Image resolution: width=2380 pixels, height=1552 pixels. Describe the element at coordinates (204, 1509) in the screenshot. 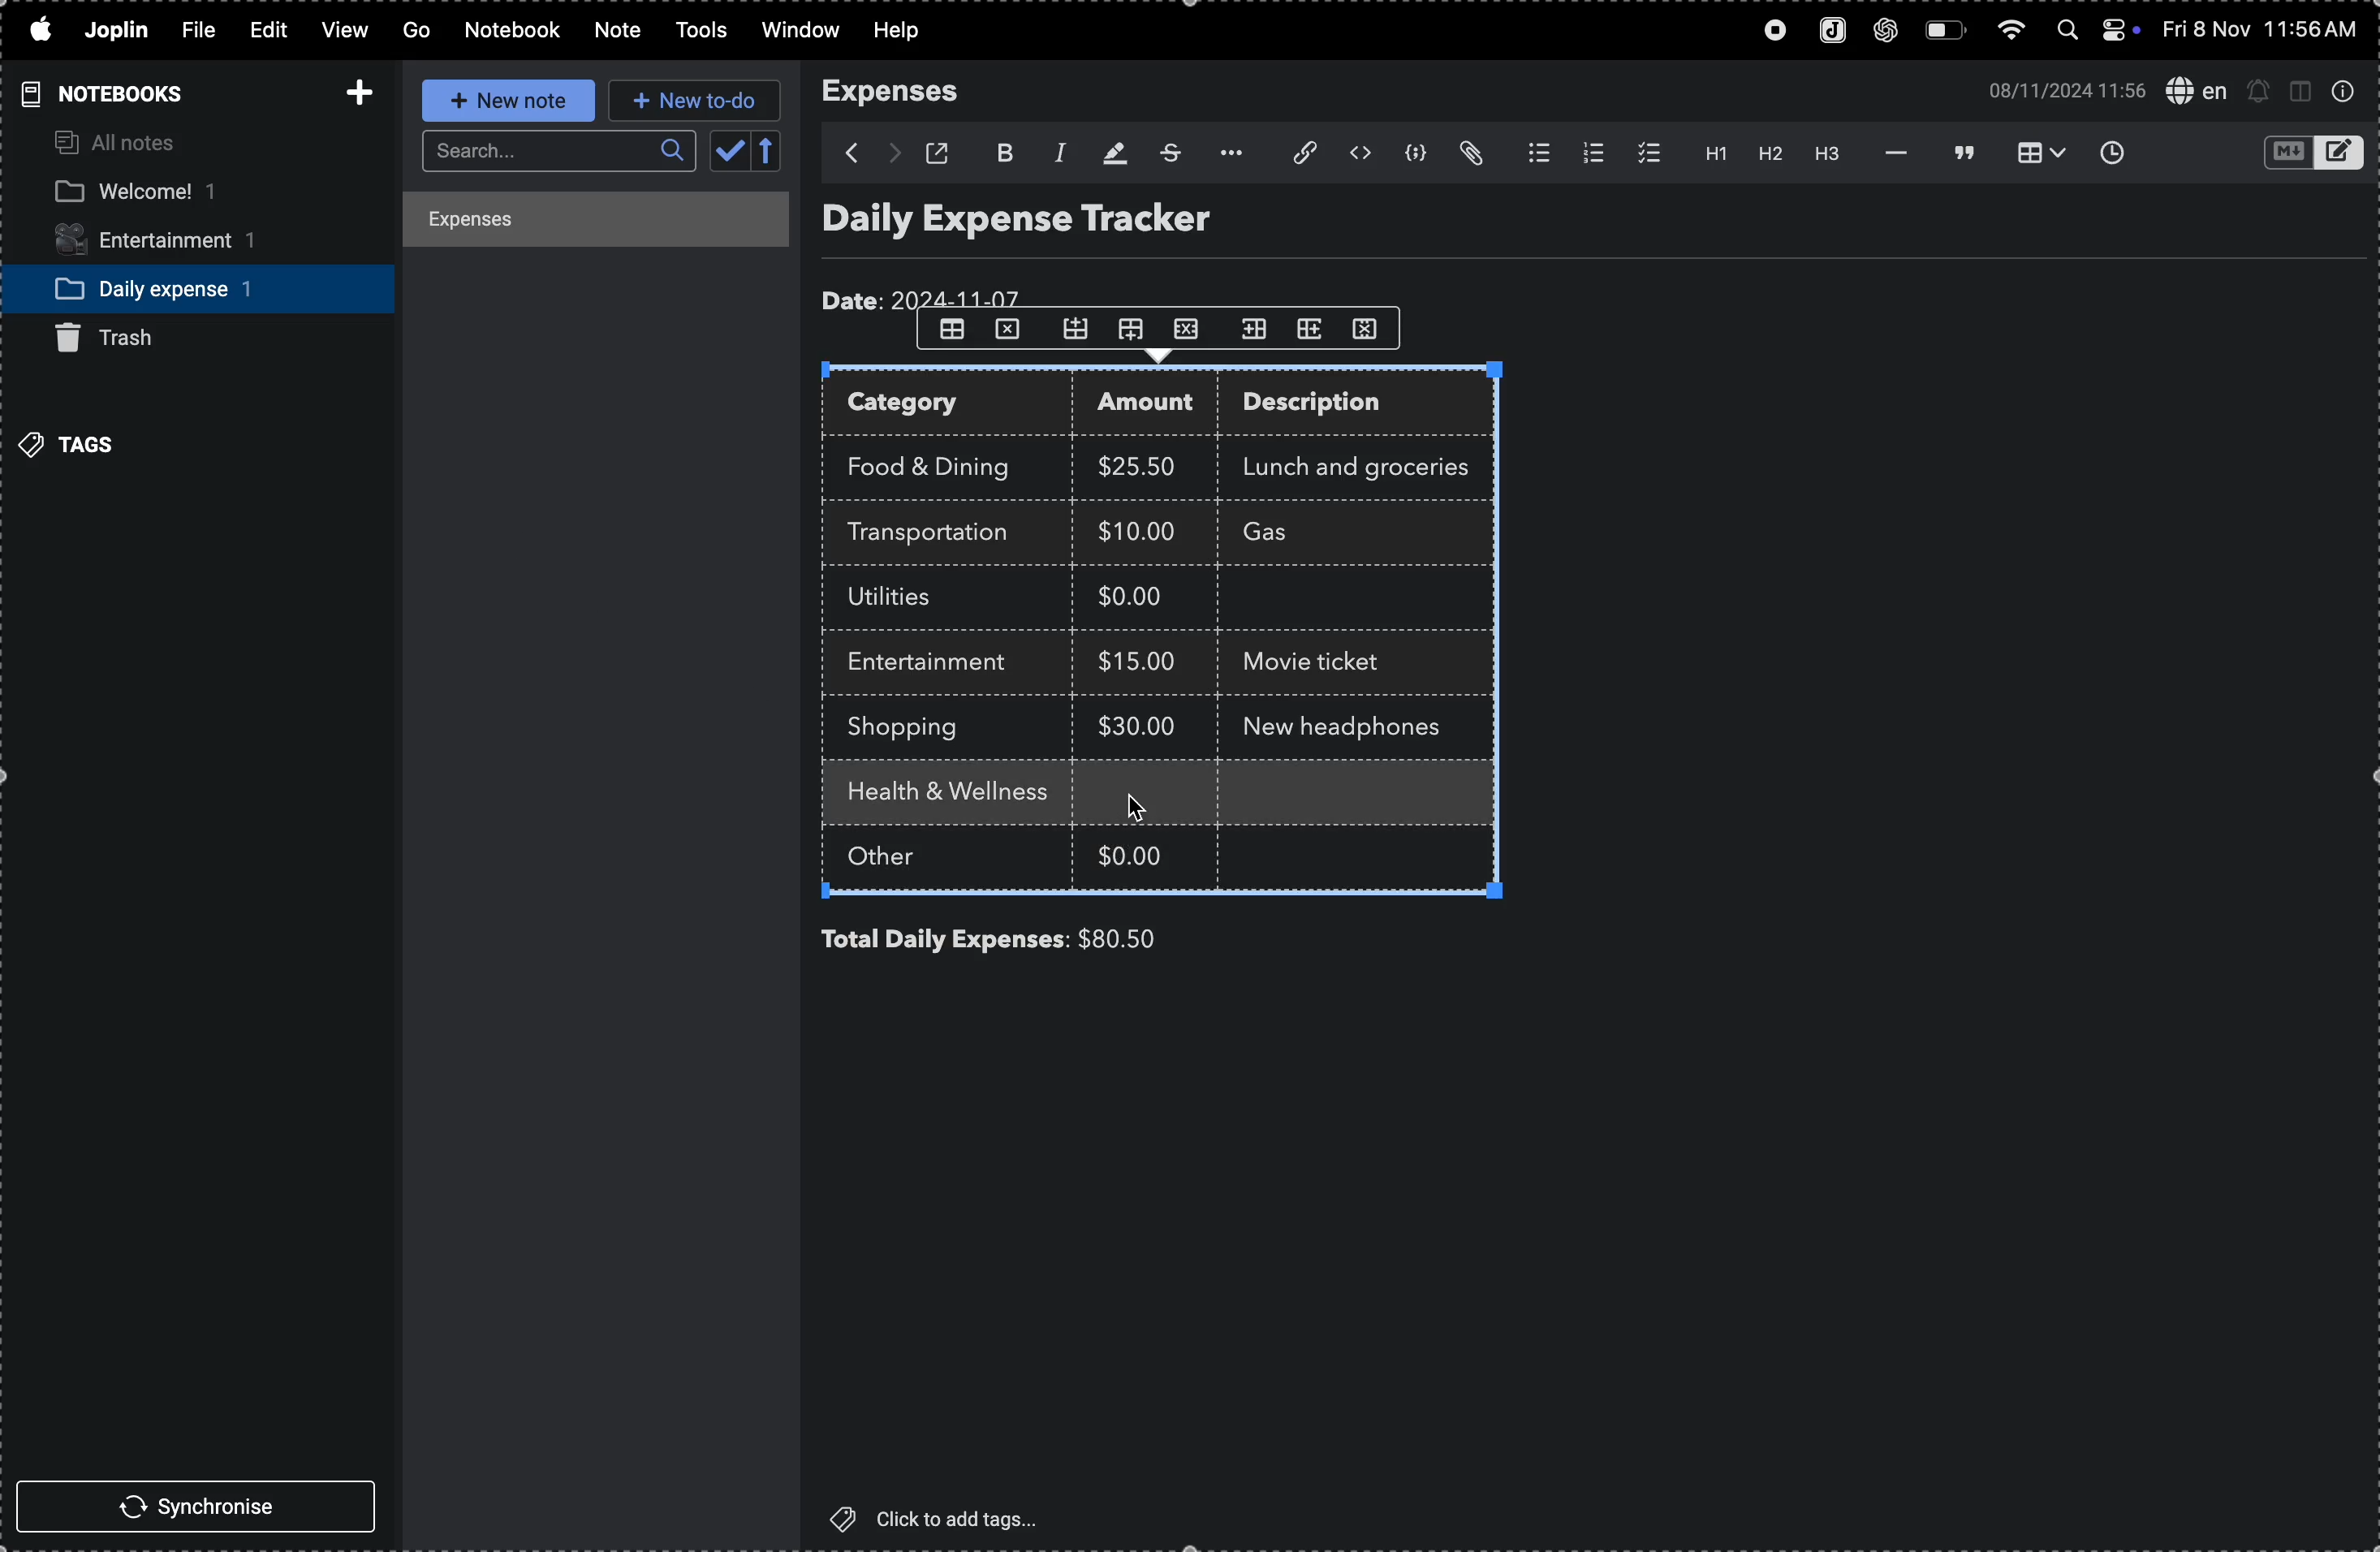

I see `synchronise` at that location.